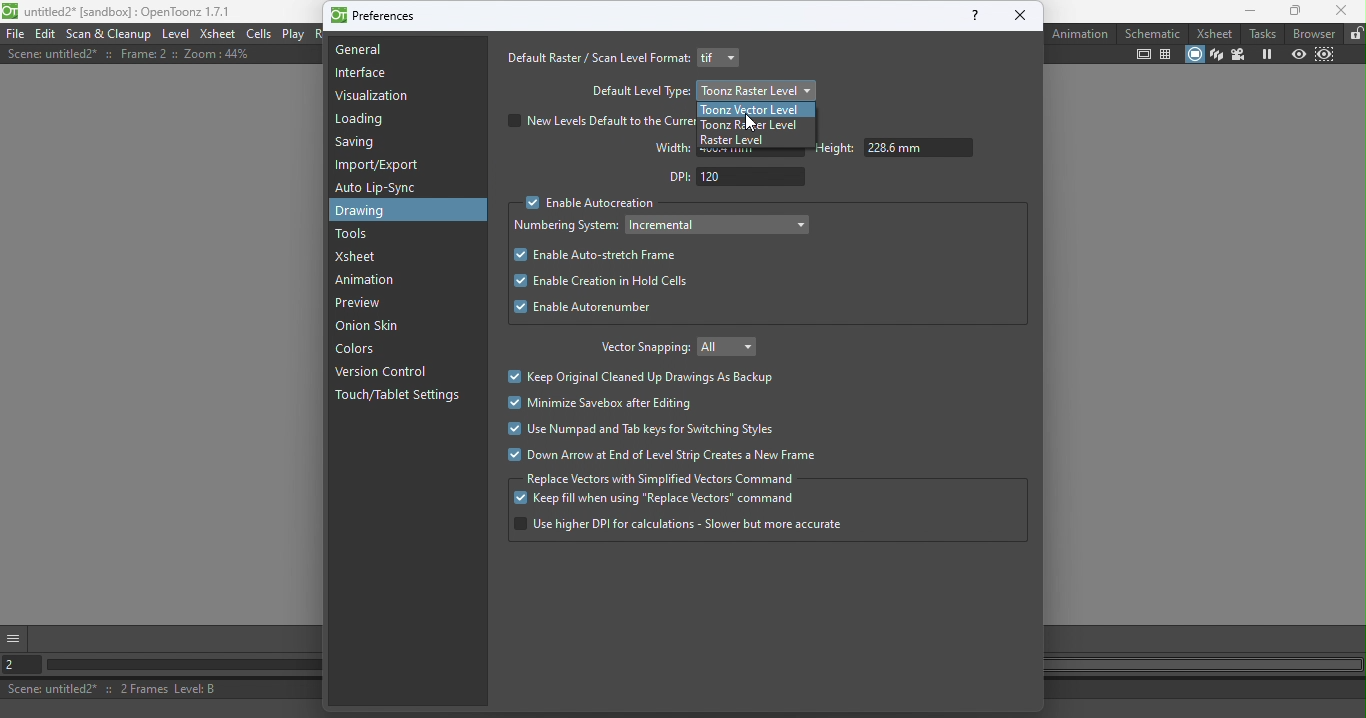  I want to click on Camera stand view, so click(1193, 56).